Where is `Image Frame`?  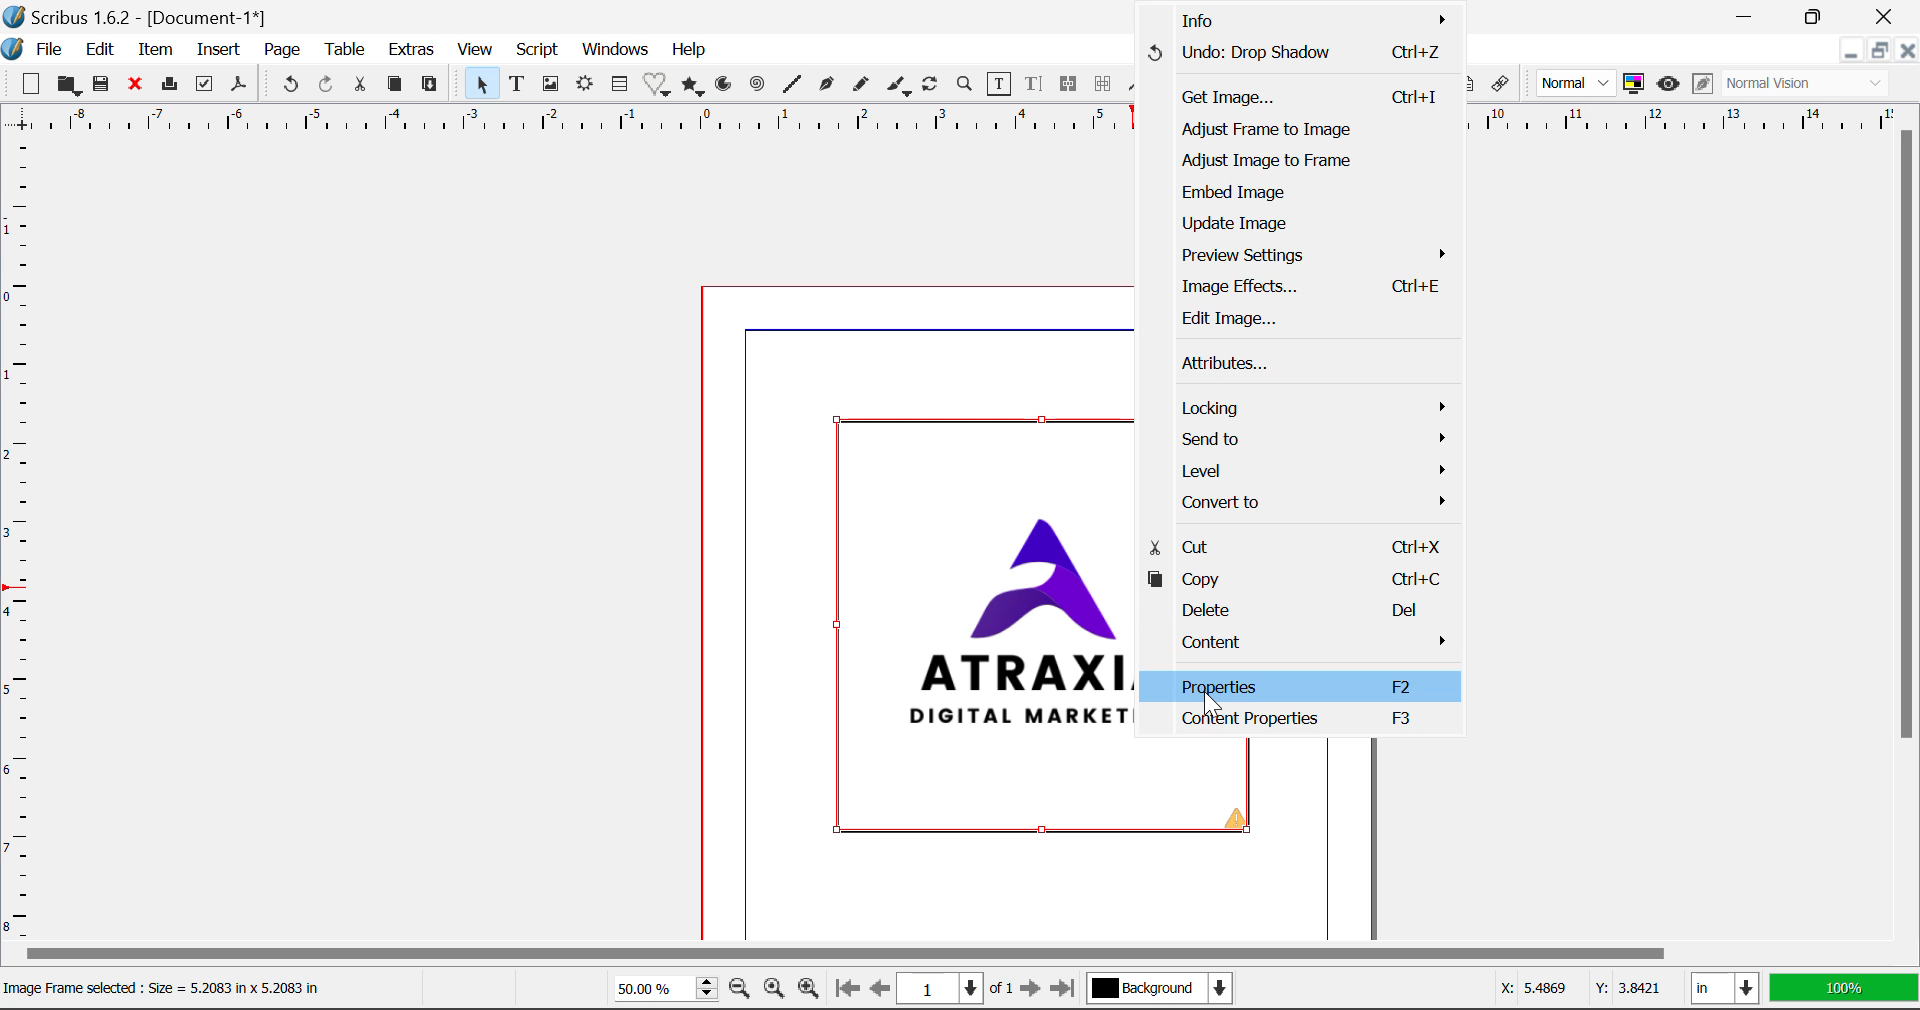 Image Frame is located at coordinates (553, 87).